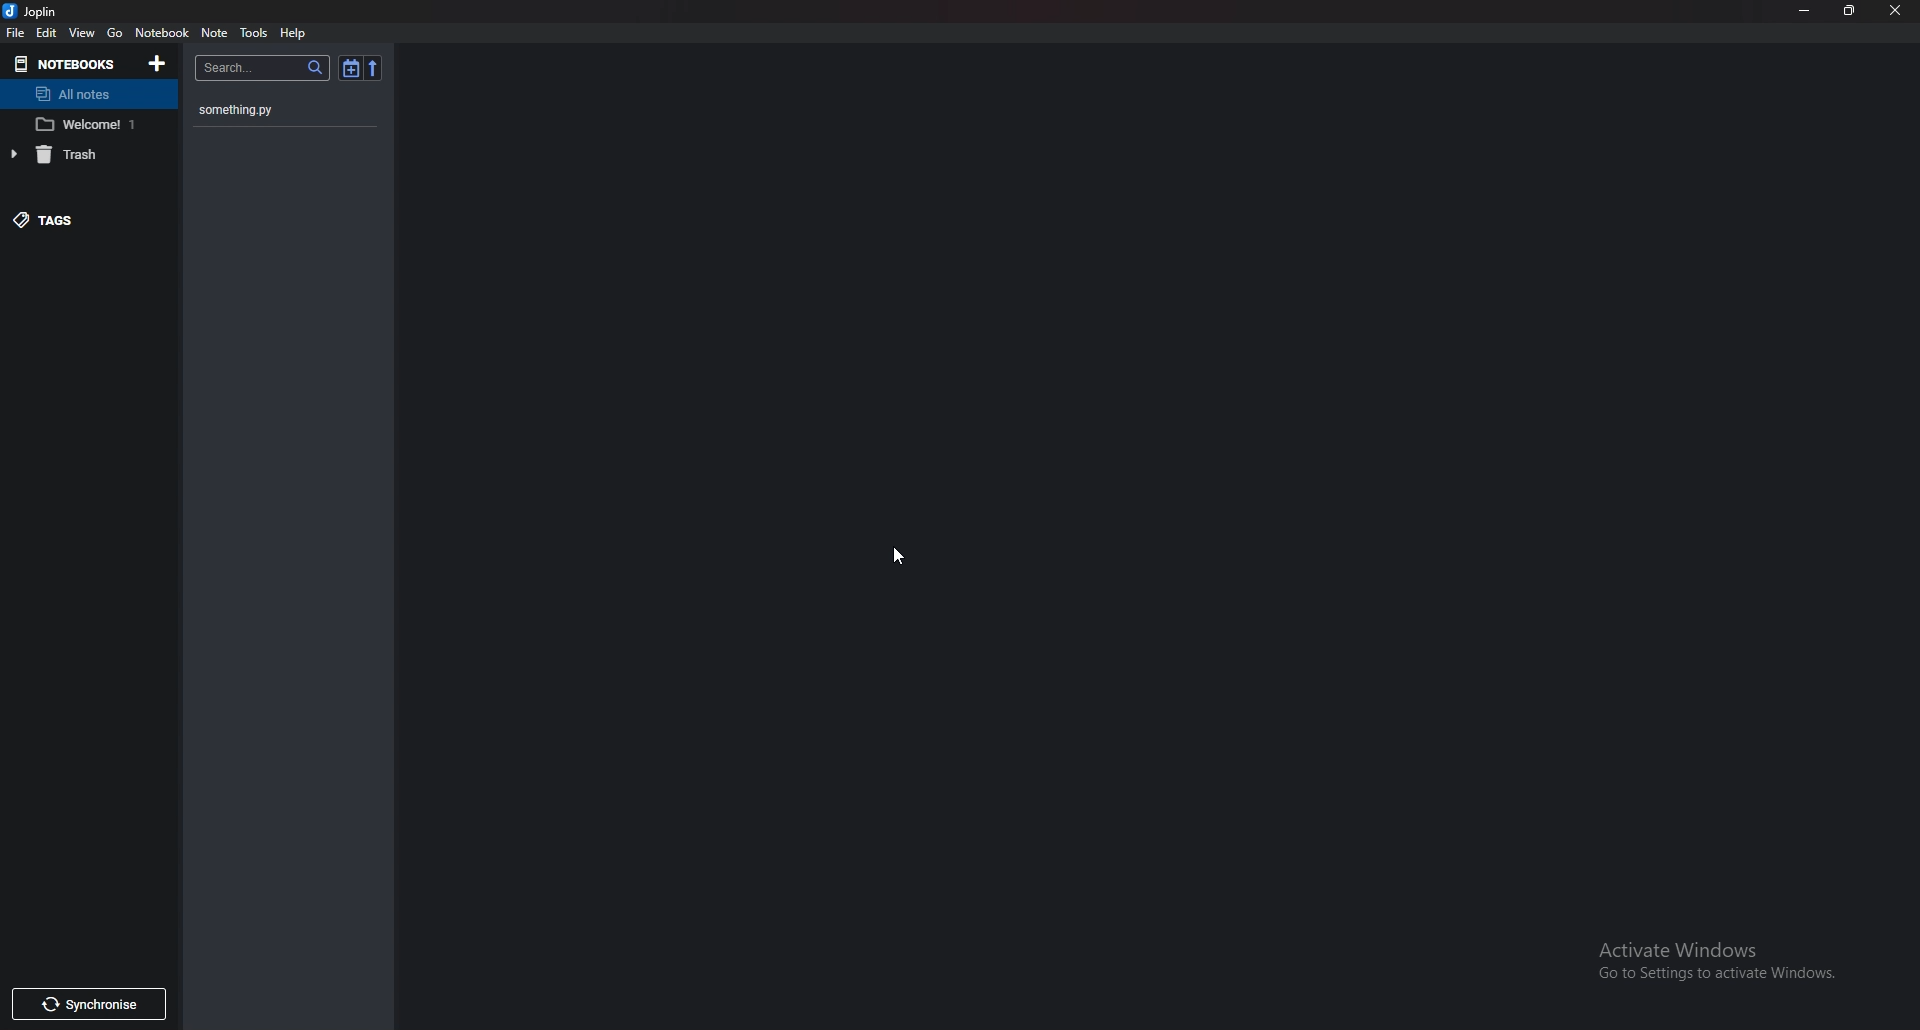 This screenshot has width=1920, height=1030. I want to click on help, so click(293, 34).